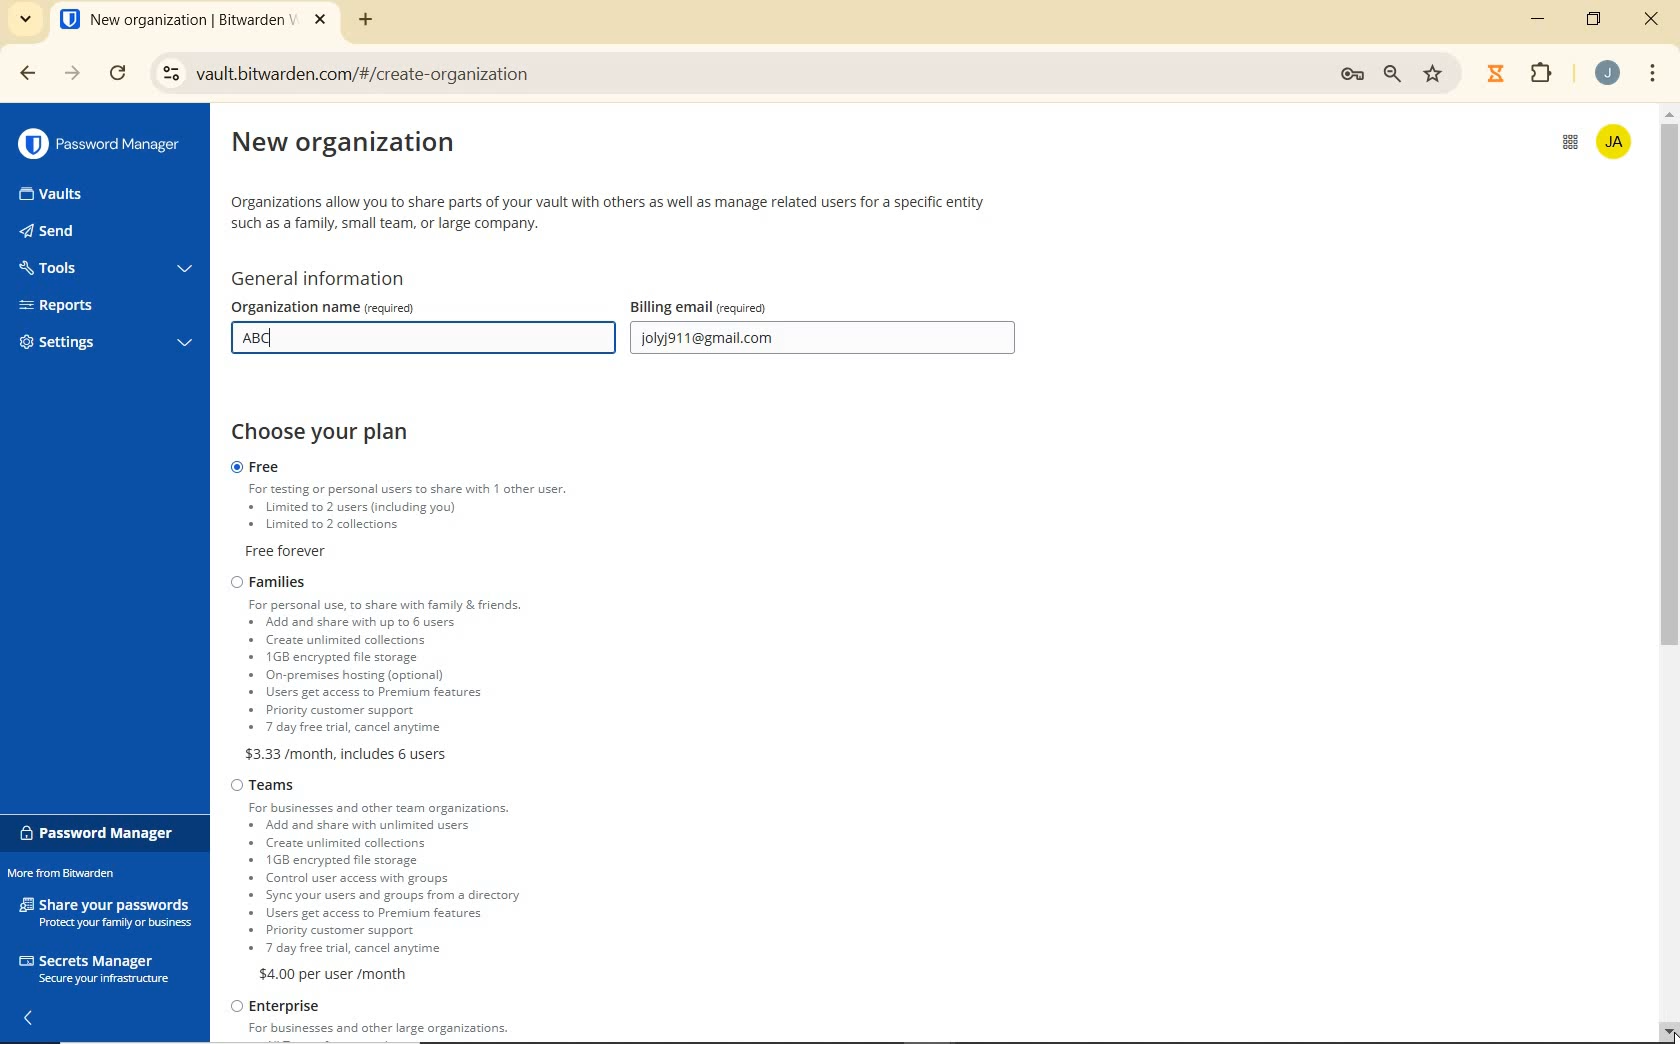  Describe the element at coordinates (72, 75) in the screenshot. I see `FORWARD` at that location.